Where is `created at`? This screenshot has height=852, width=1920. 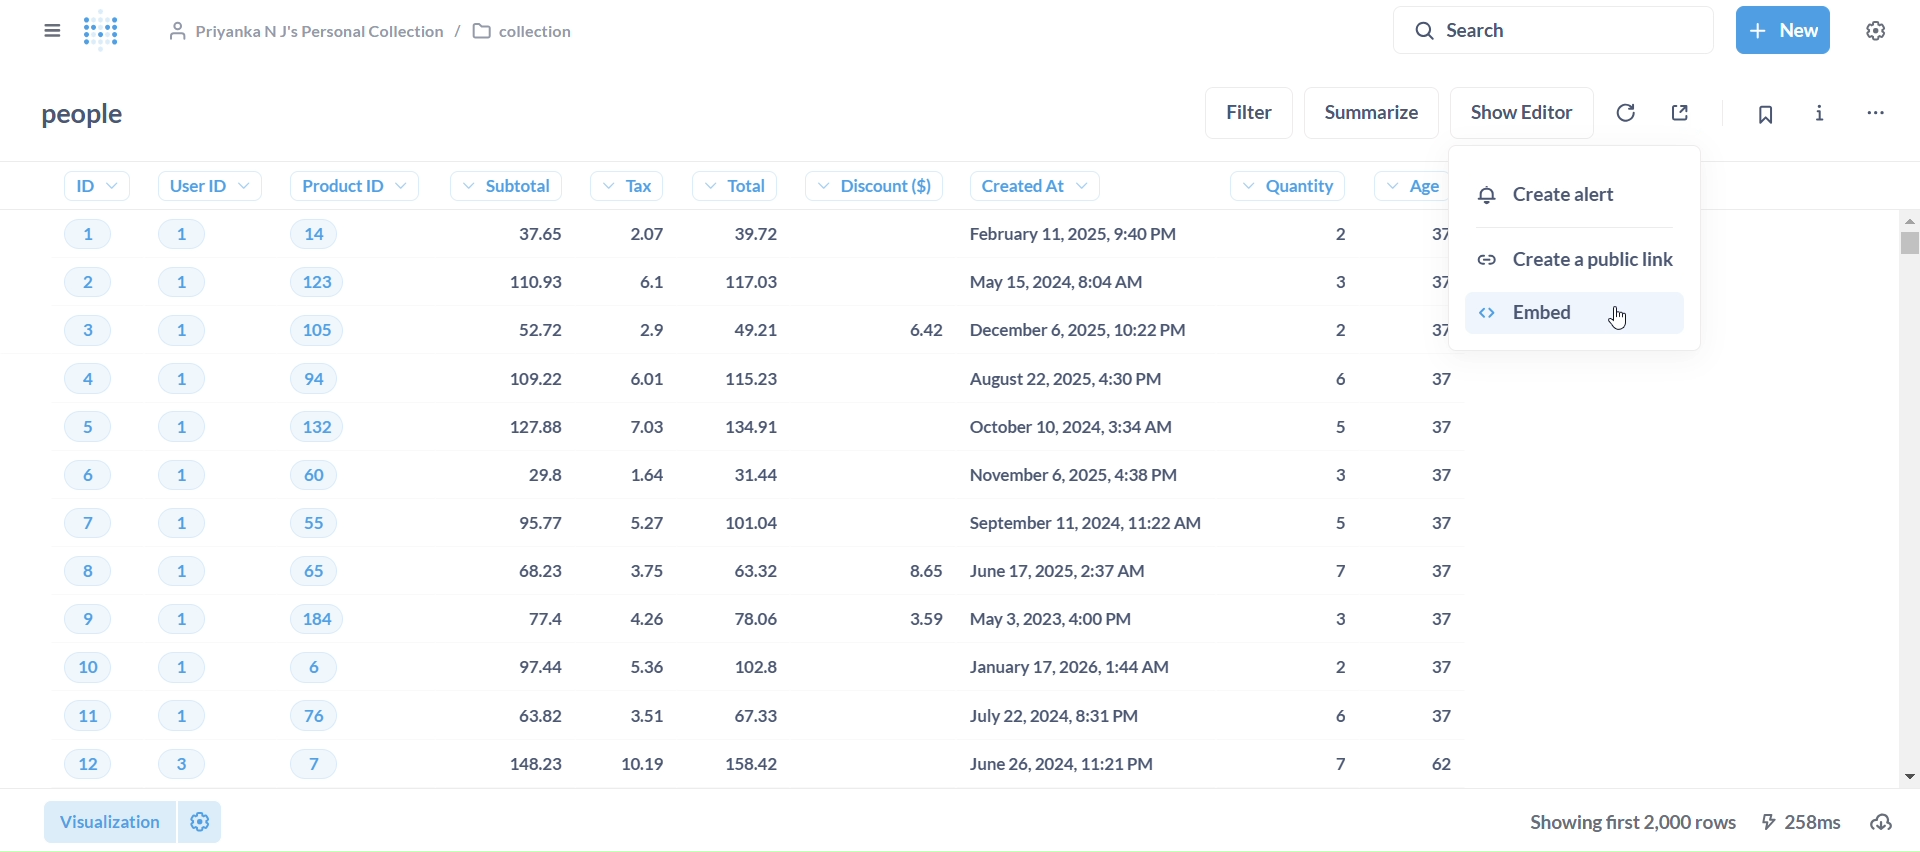
created at is located at coordinates (1088, 475).